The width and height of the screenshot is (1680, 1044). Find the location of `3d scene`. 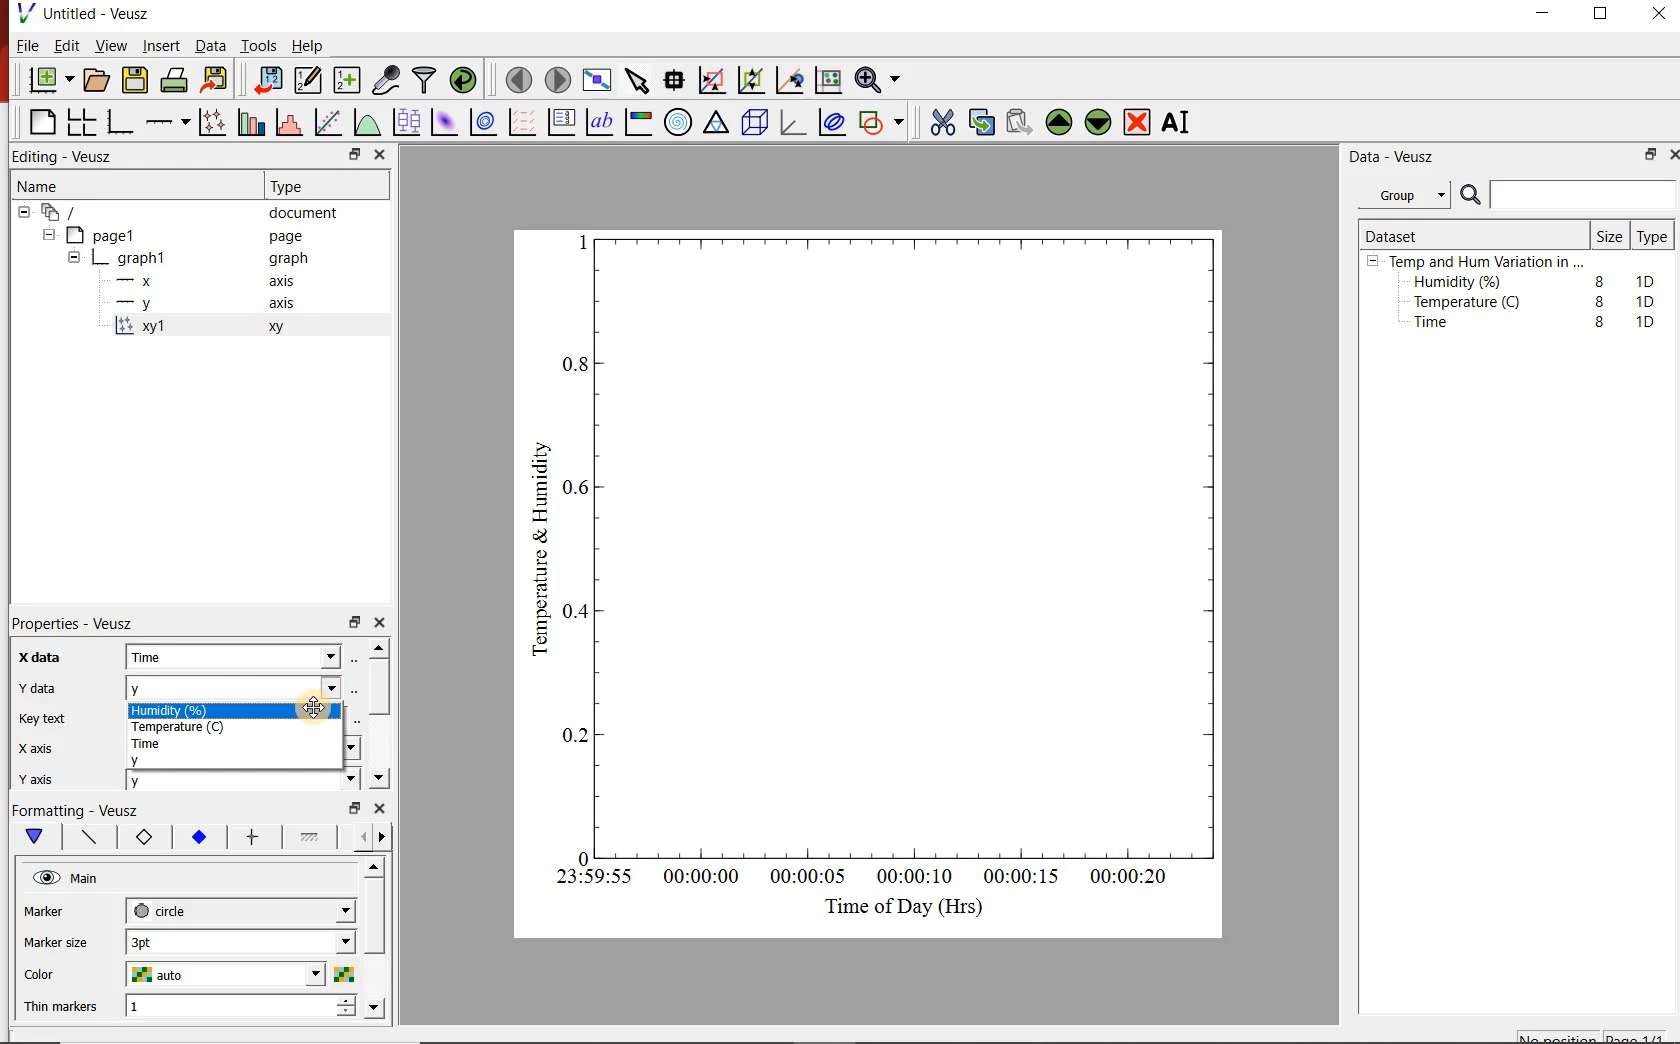

3d scene is located at coordinates (756, 125).